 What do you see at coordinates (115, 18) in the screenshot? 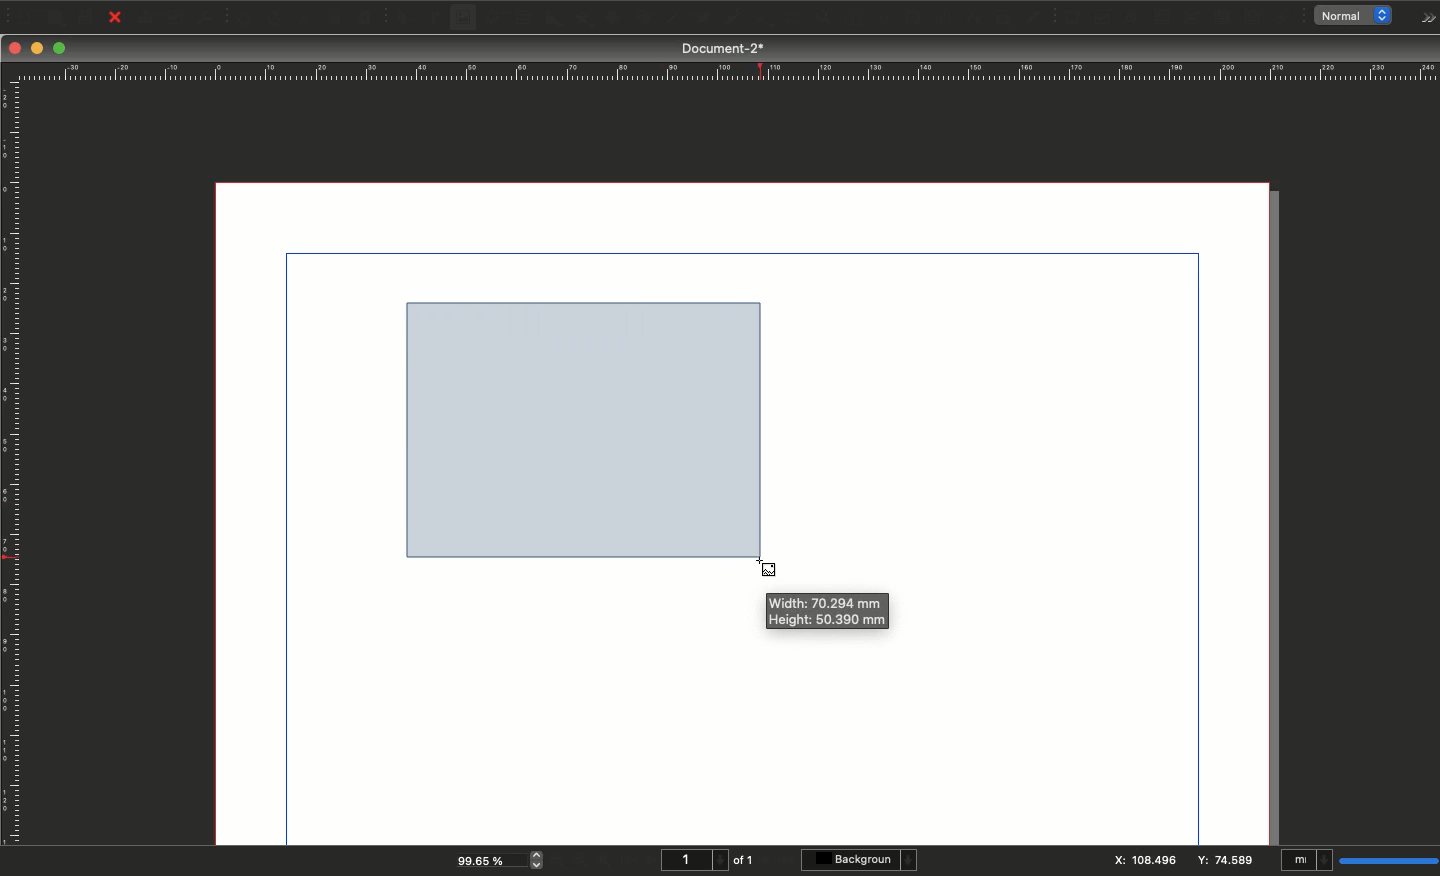
I see `Close` at bounding box center [115, 18].